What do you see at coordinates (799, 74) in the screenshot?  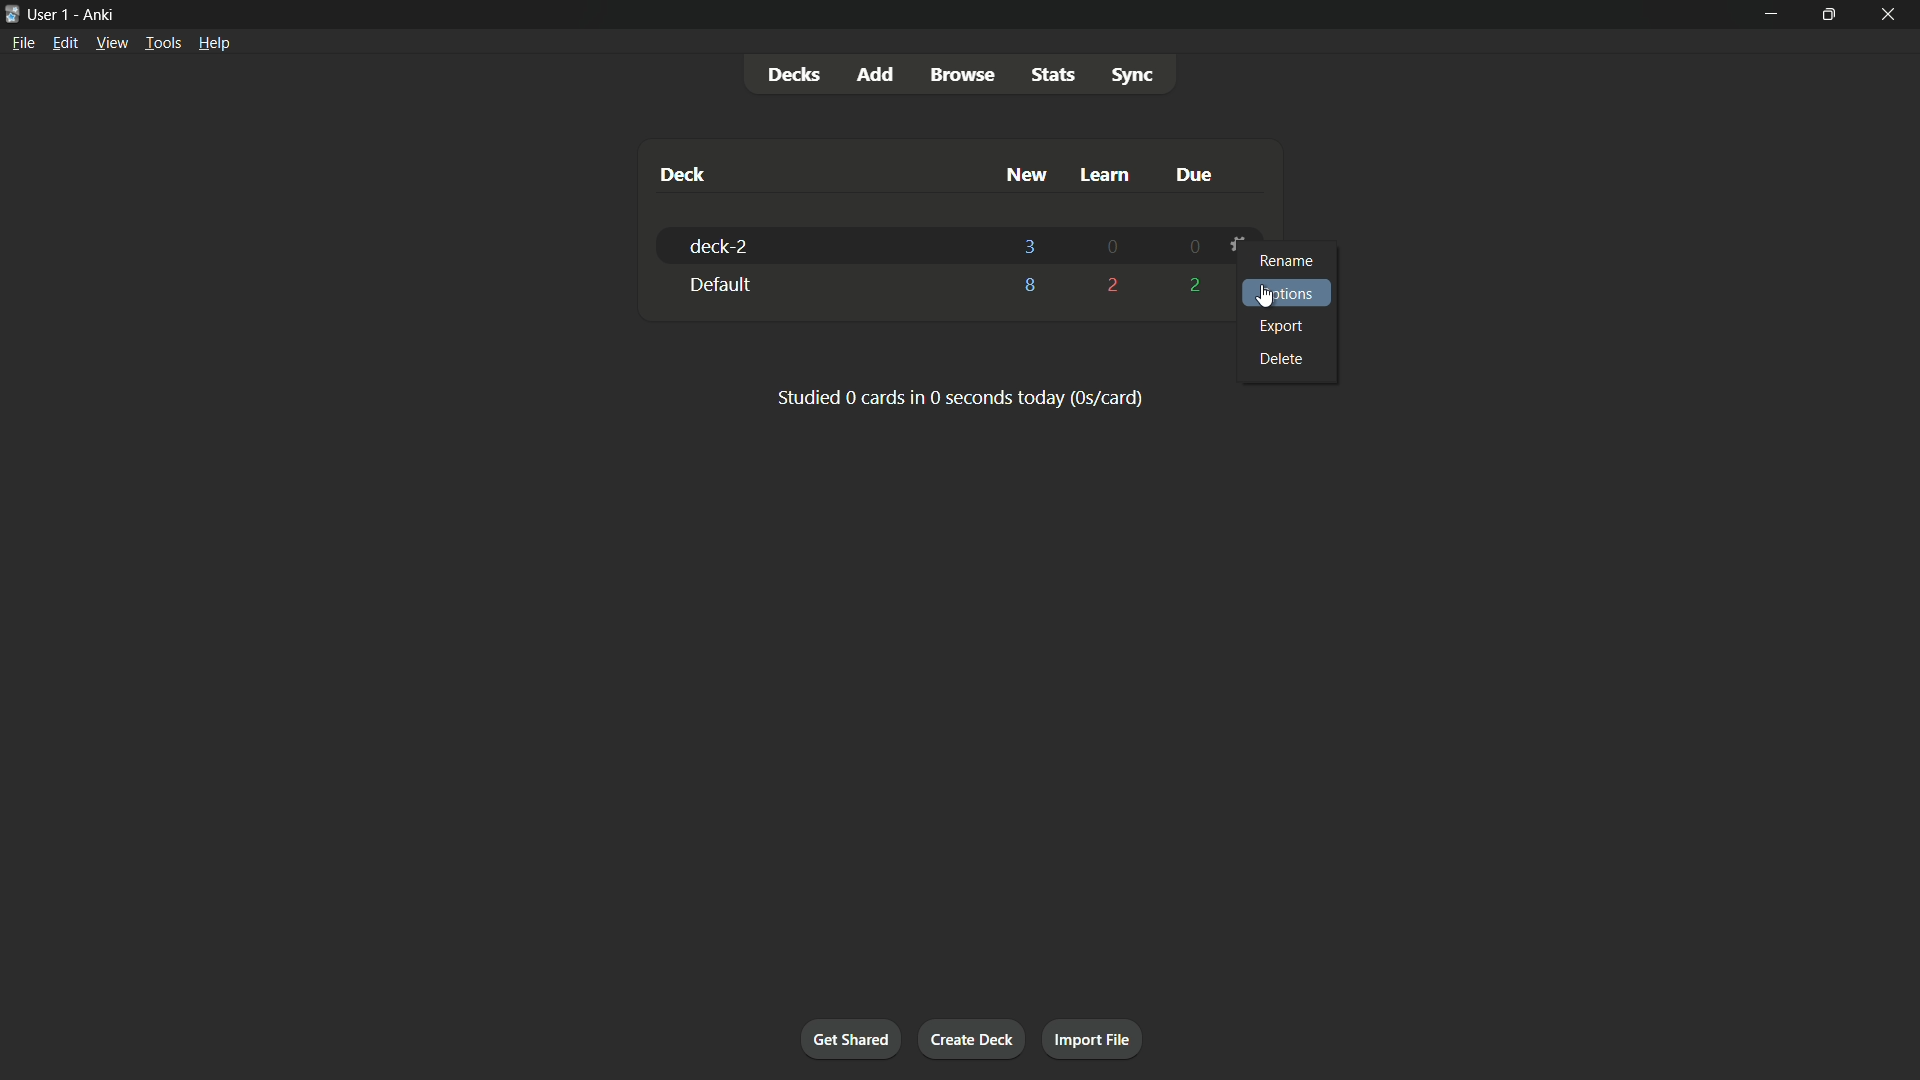 I see `decks` at bounding box center [799, 74].